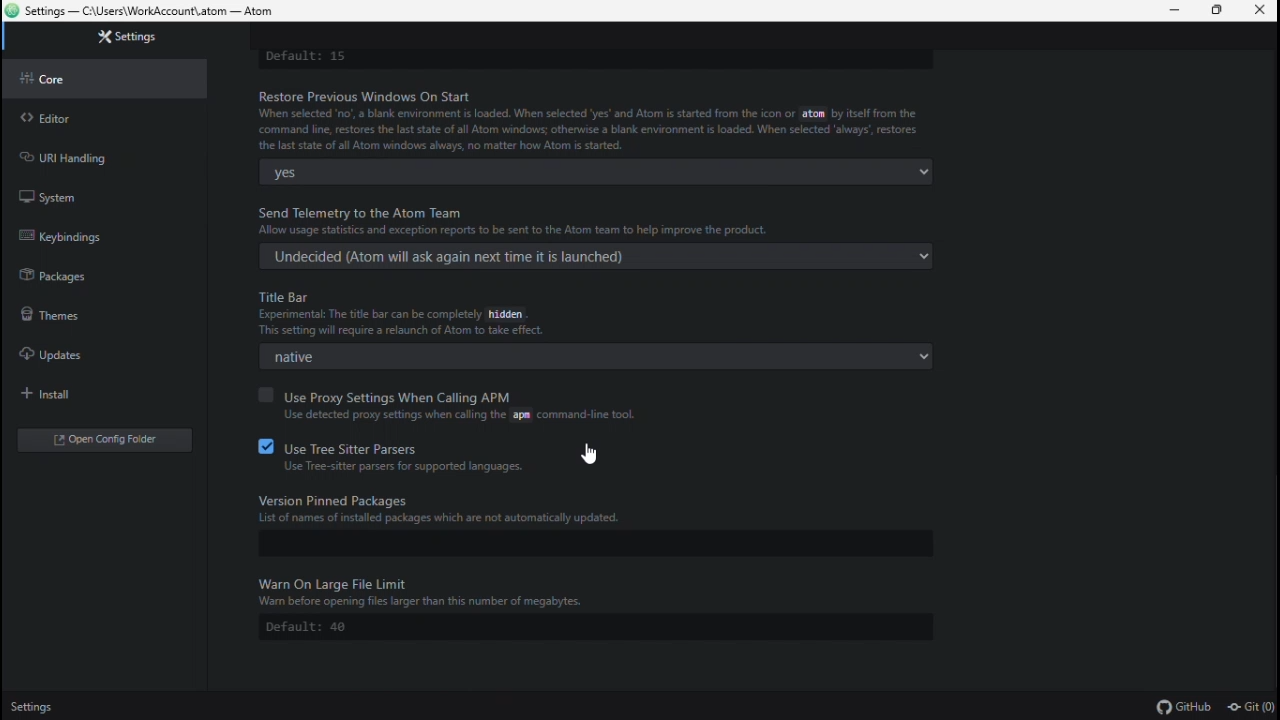  Describe the element at coordinates (1250, 707) in the screenshot. I see `Git (0)` at that location.